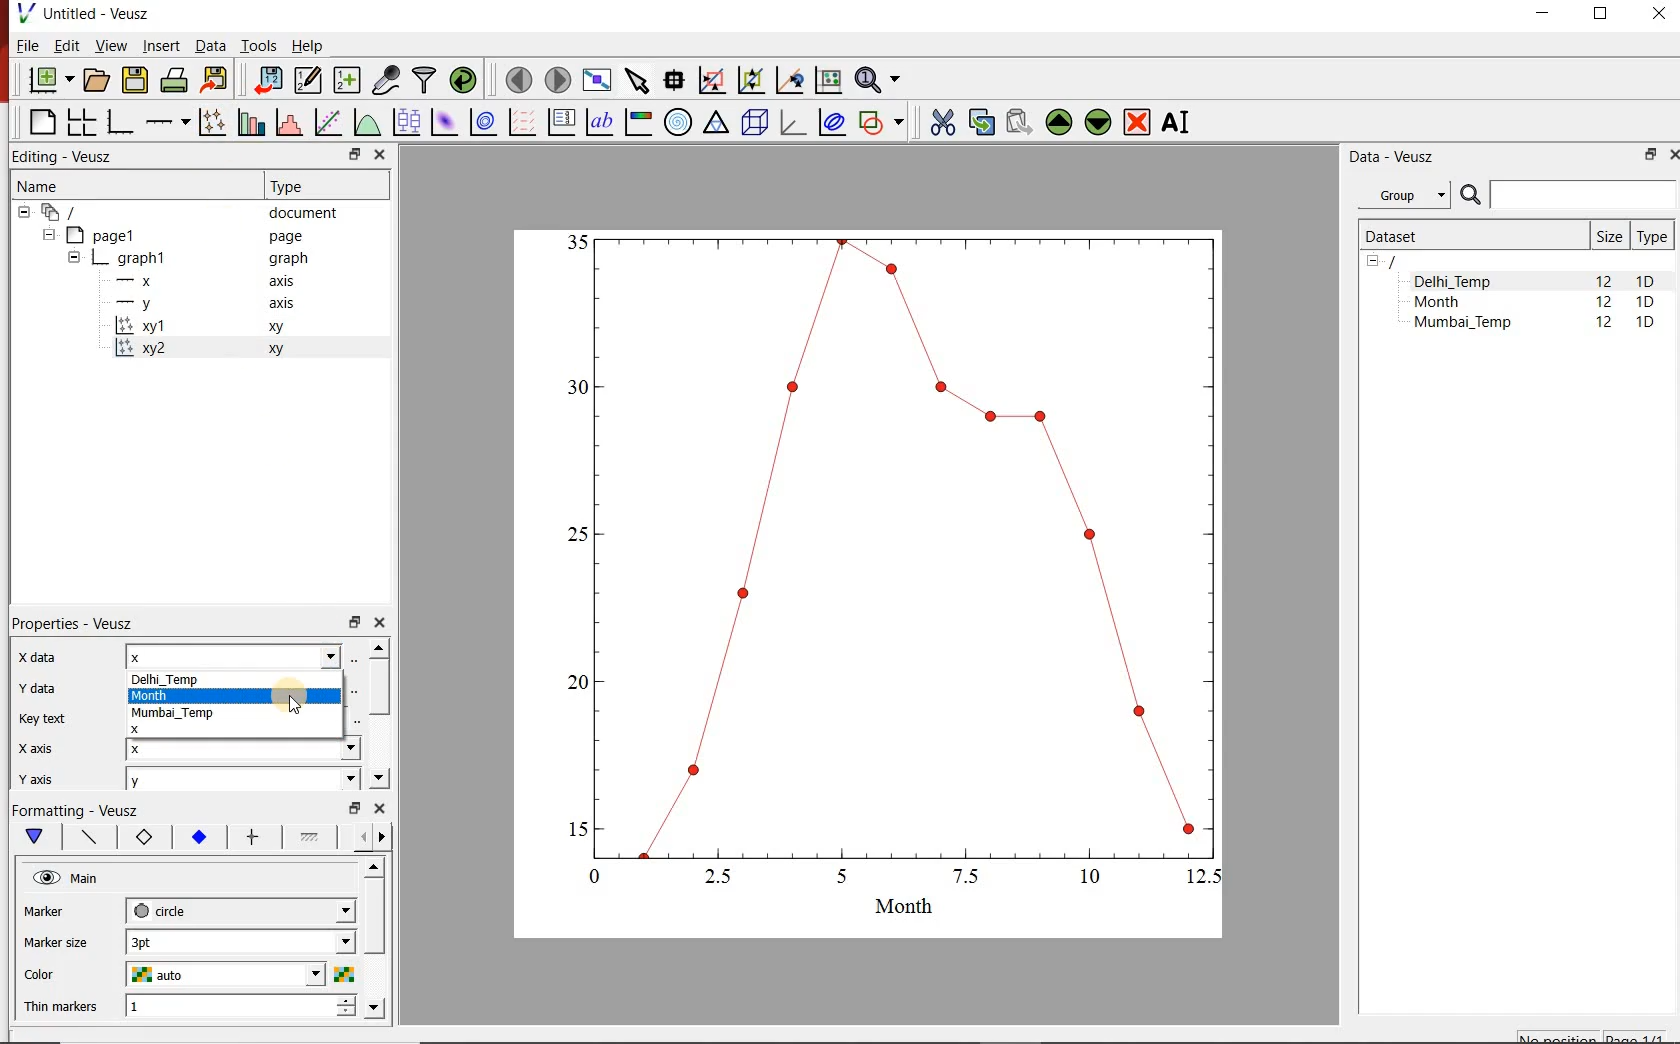  Describe the element at coordinates (483, 123) in the screenshot. I see `plot a 2d dataset as contours` at that location.